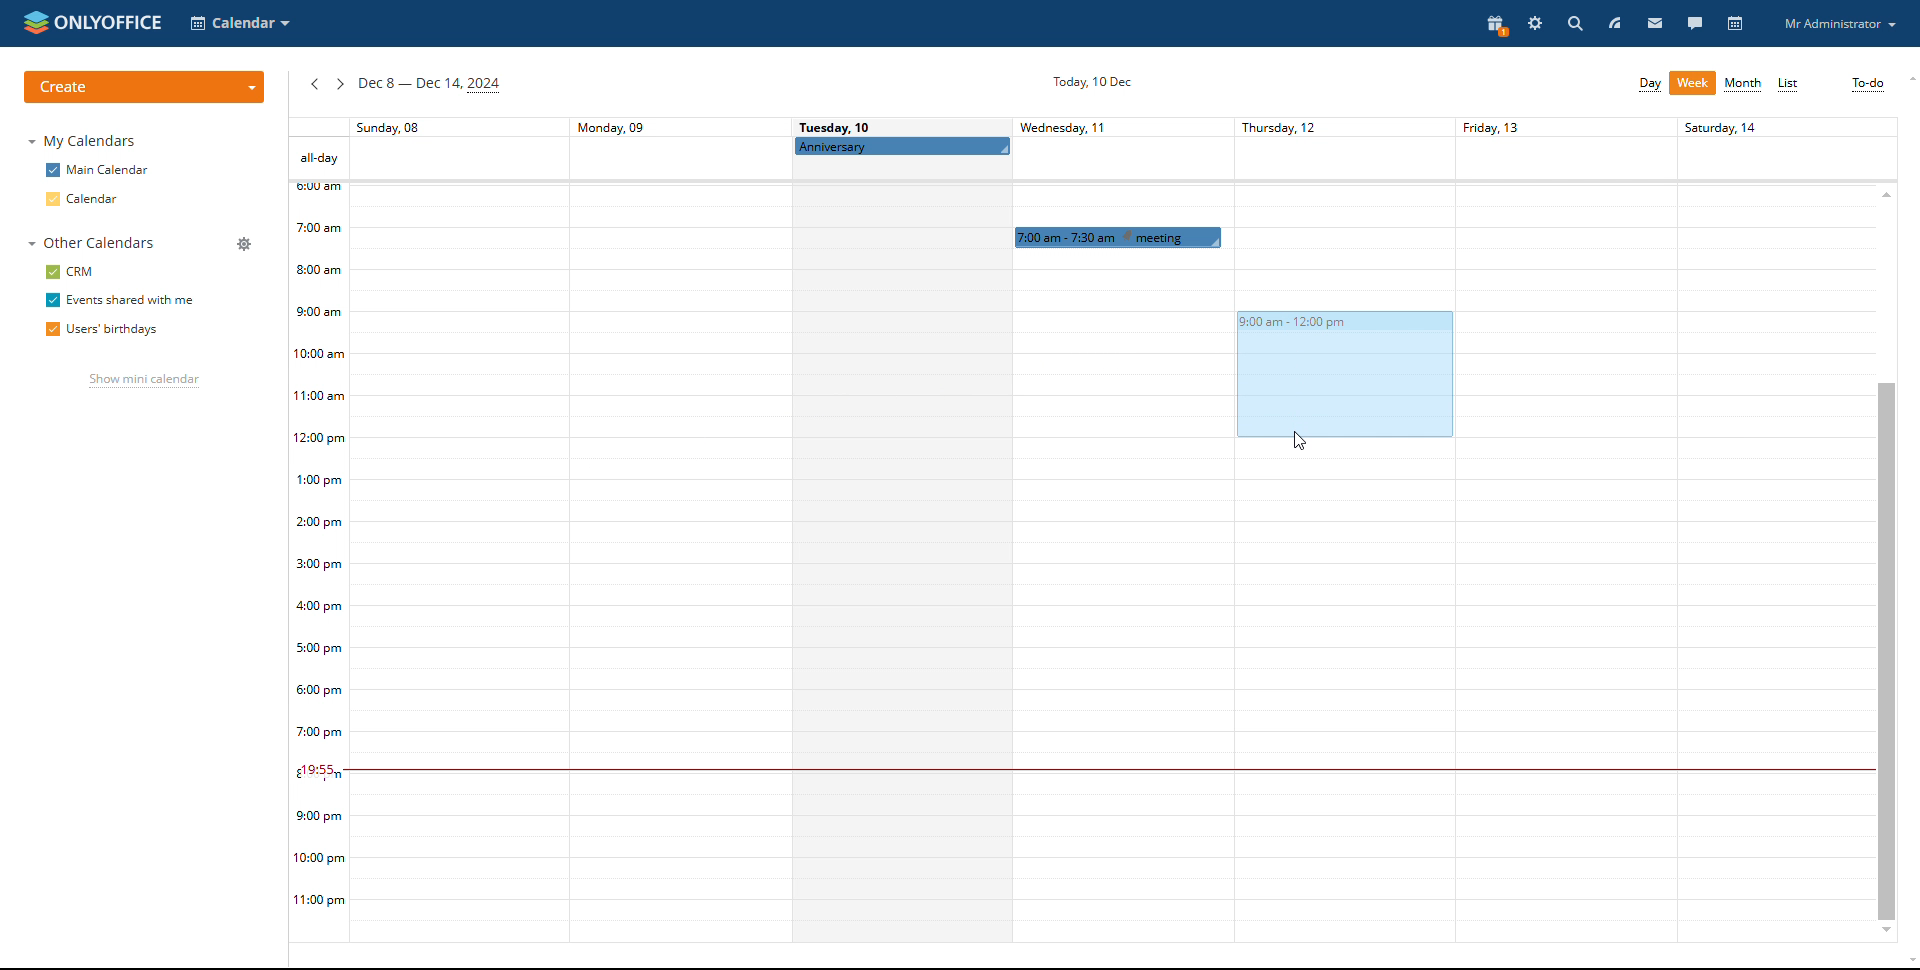  What do you see at coordinates (1655, 22) in the screenshot?
I see `mail` at bounding box center [1655, 22].